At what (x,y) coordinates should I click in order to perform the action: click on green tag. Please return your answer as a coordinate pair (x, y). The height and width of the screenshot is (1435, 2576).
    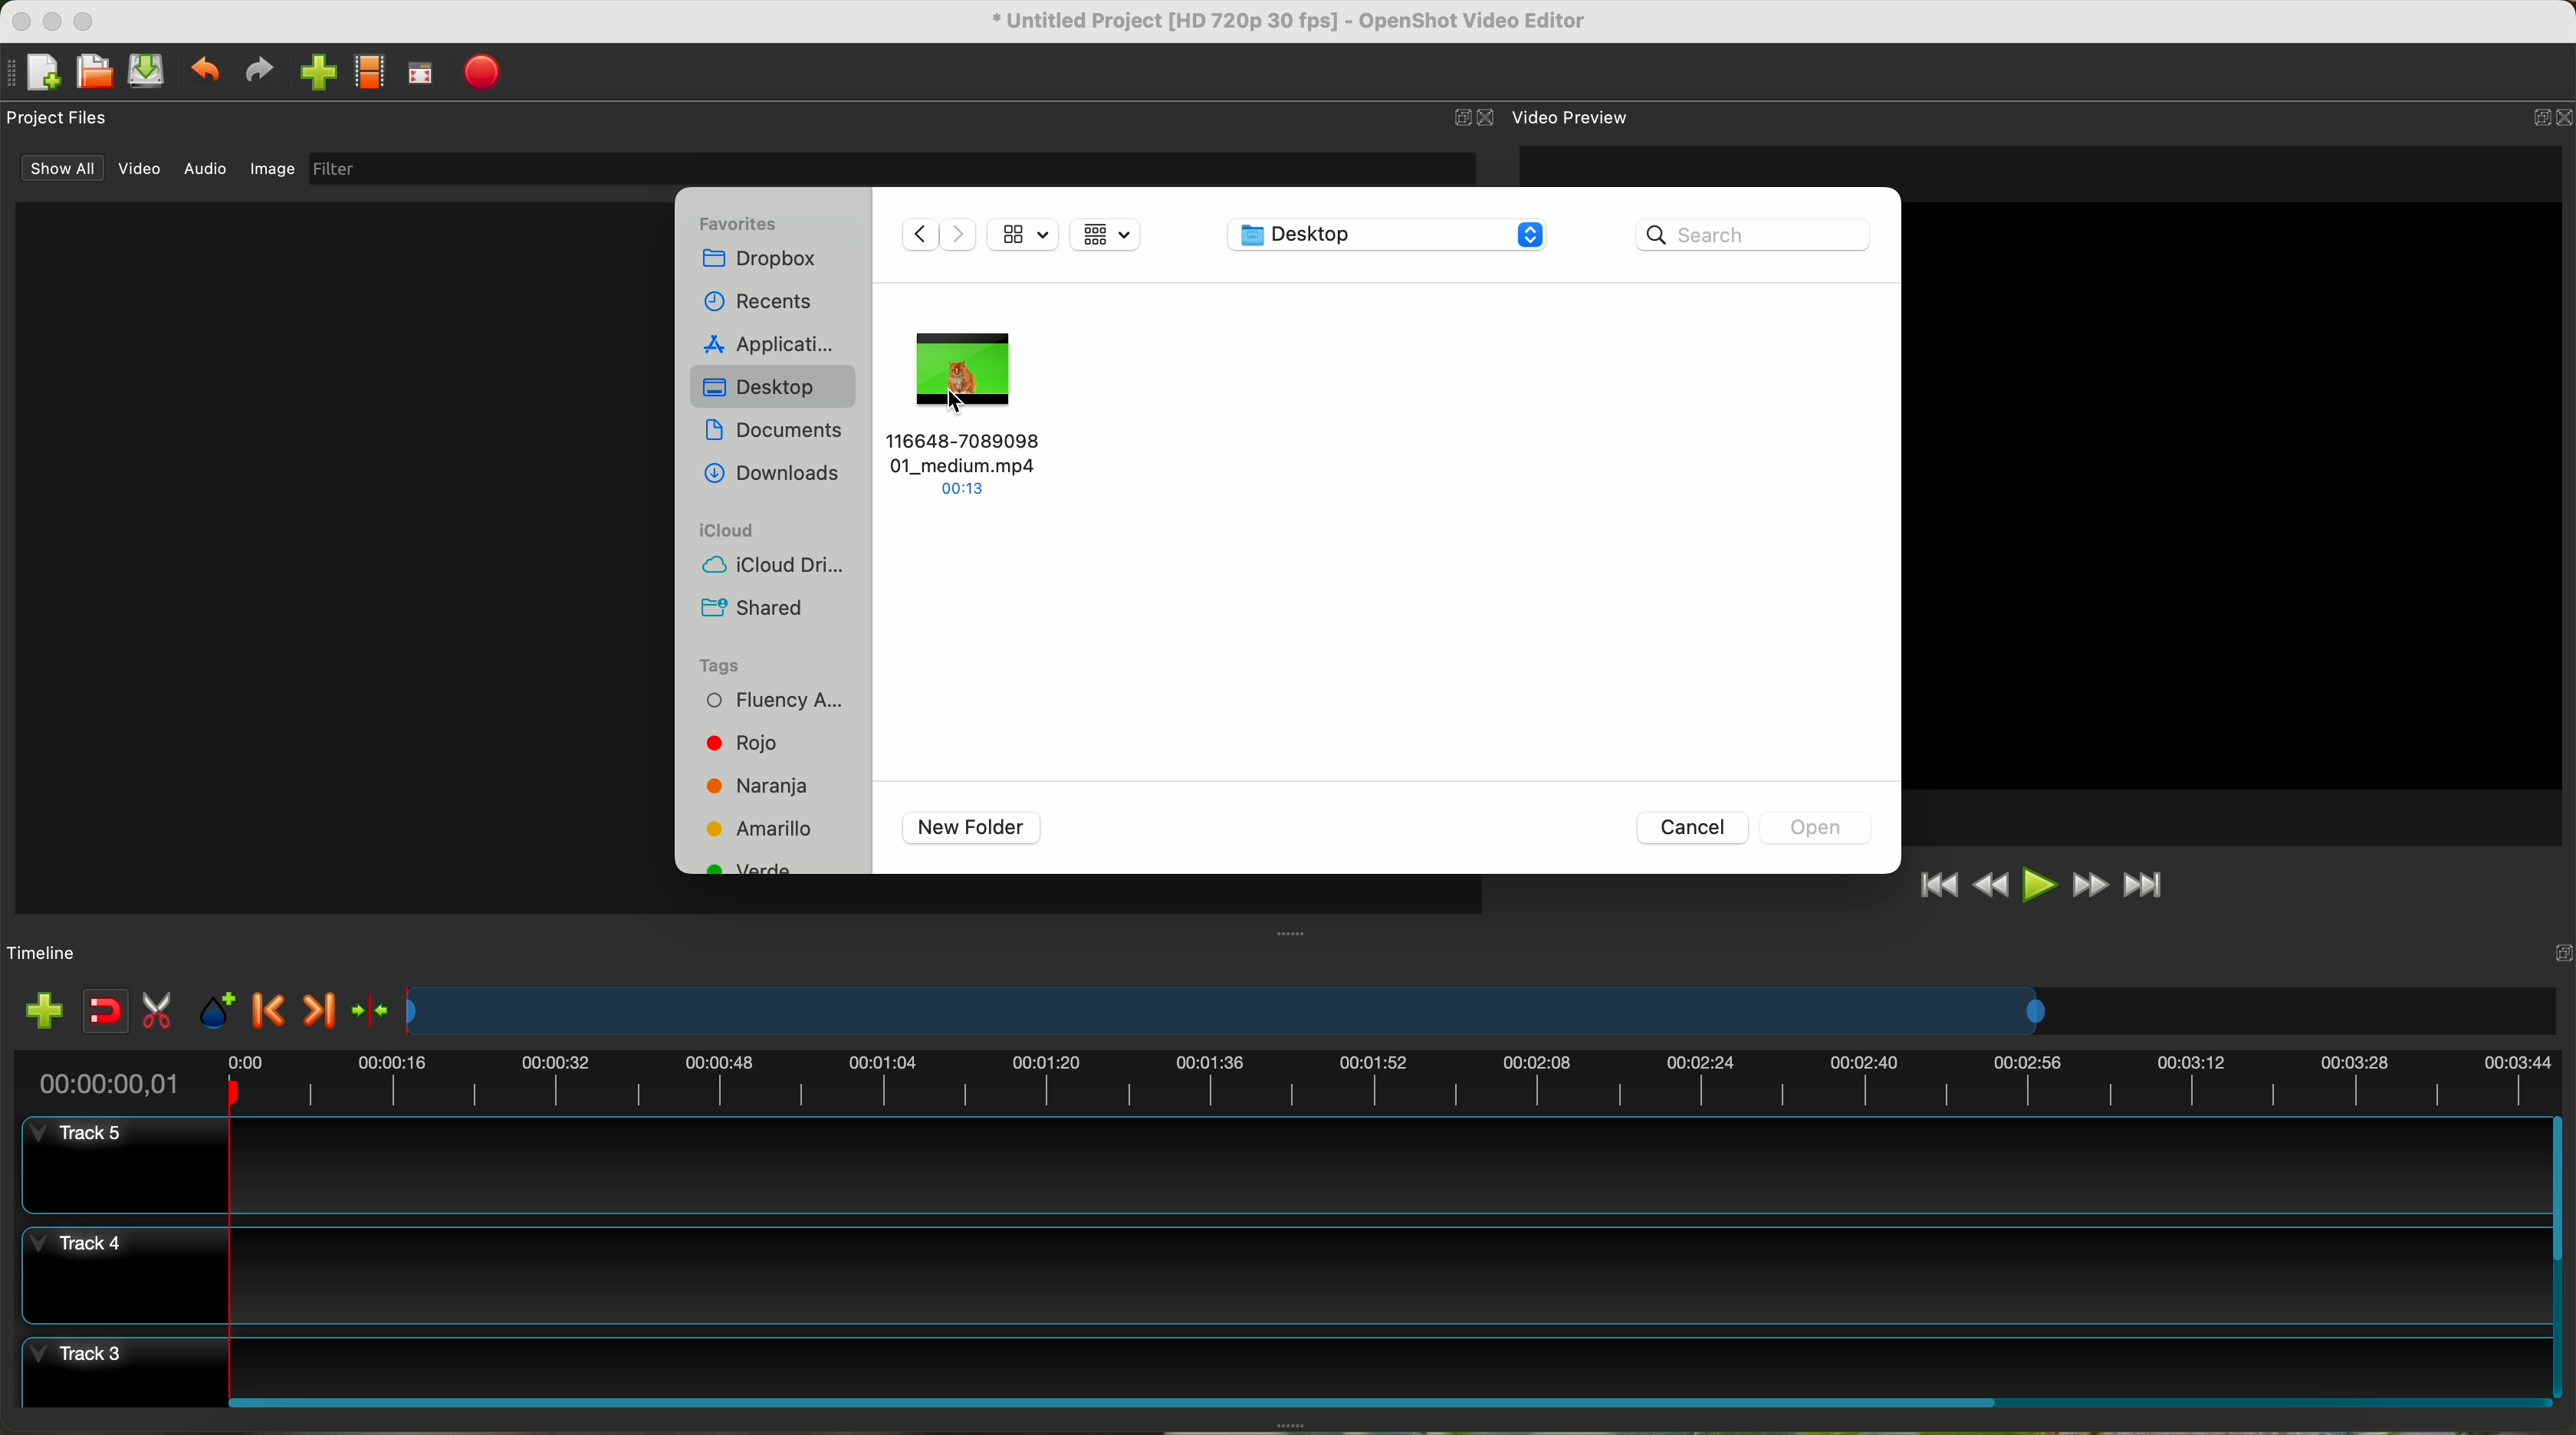
    Looking at the image, I should click on (755, 869).